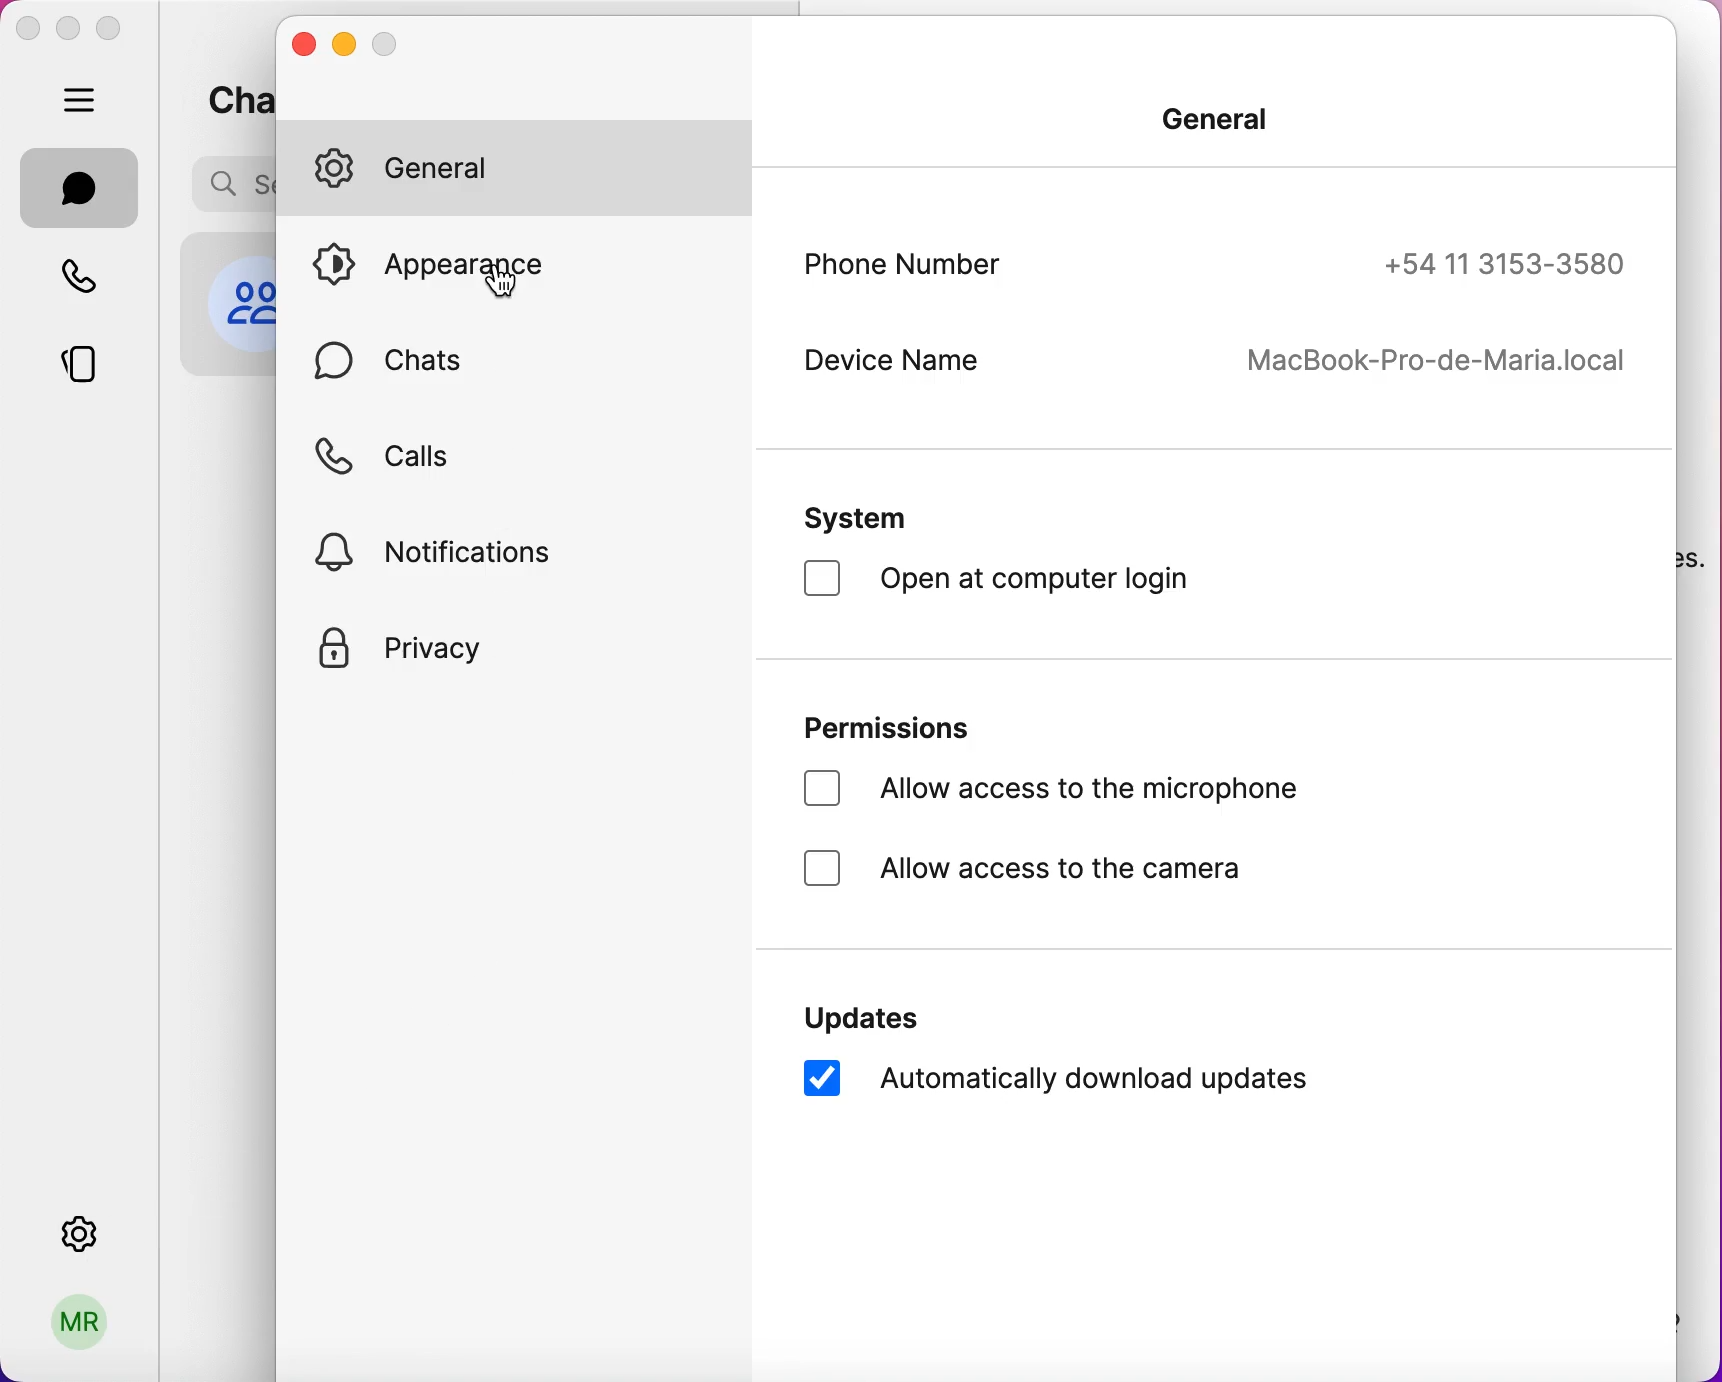 This screenshot has height=1382, width=1722. I want to click on checkbox, so click(822, 789).